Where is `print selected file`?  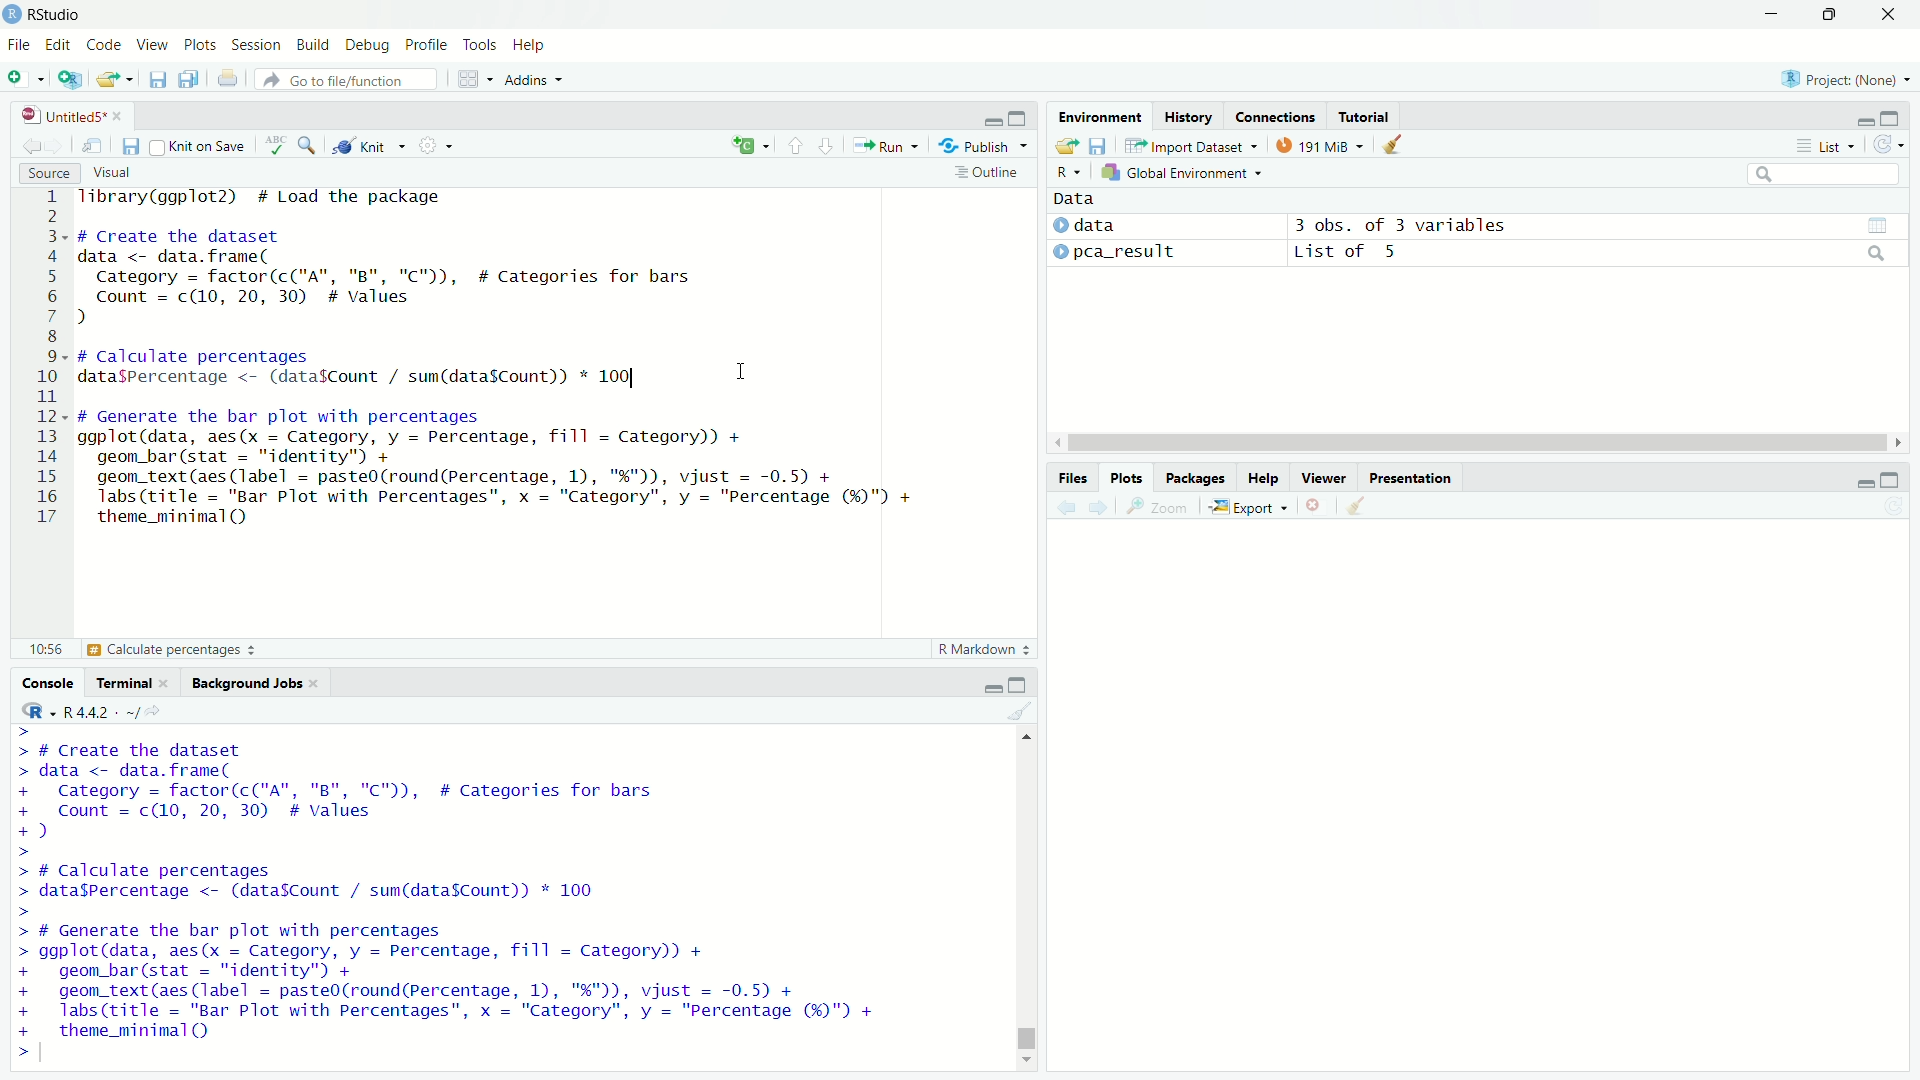
print selected file is located at coordinates (228, 78).